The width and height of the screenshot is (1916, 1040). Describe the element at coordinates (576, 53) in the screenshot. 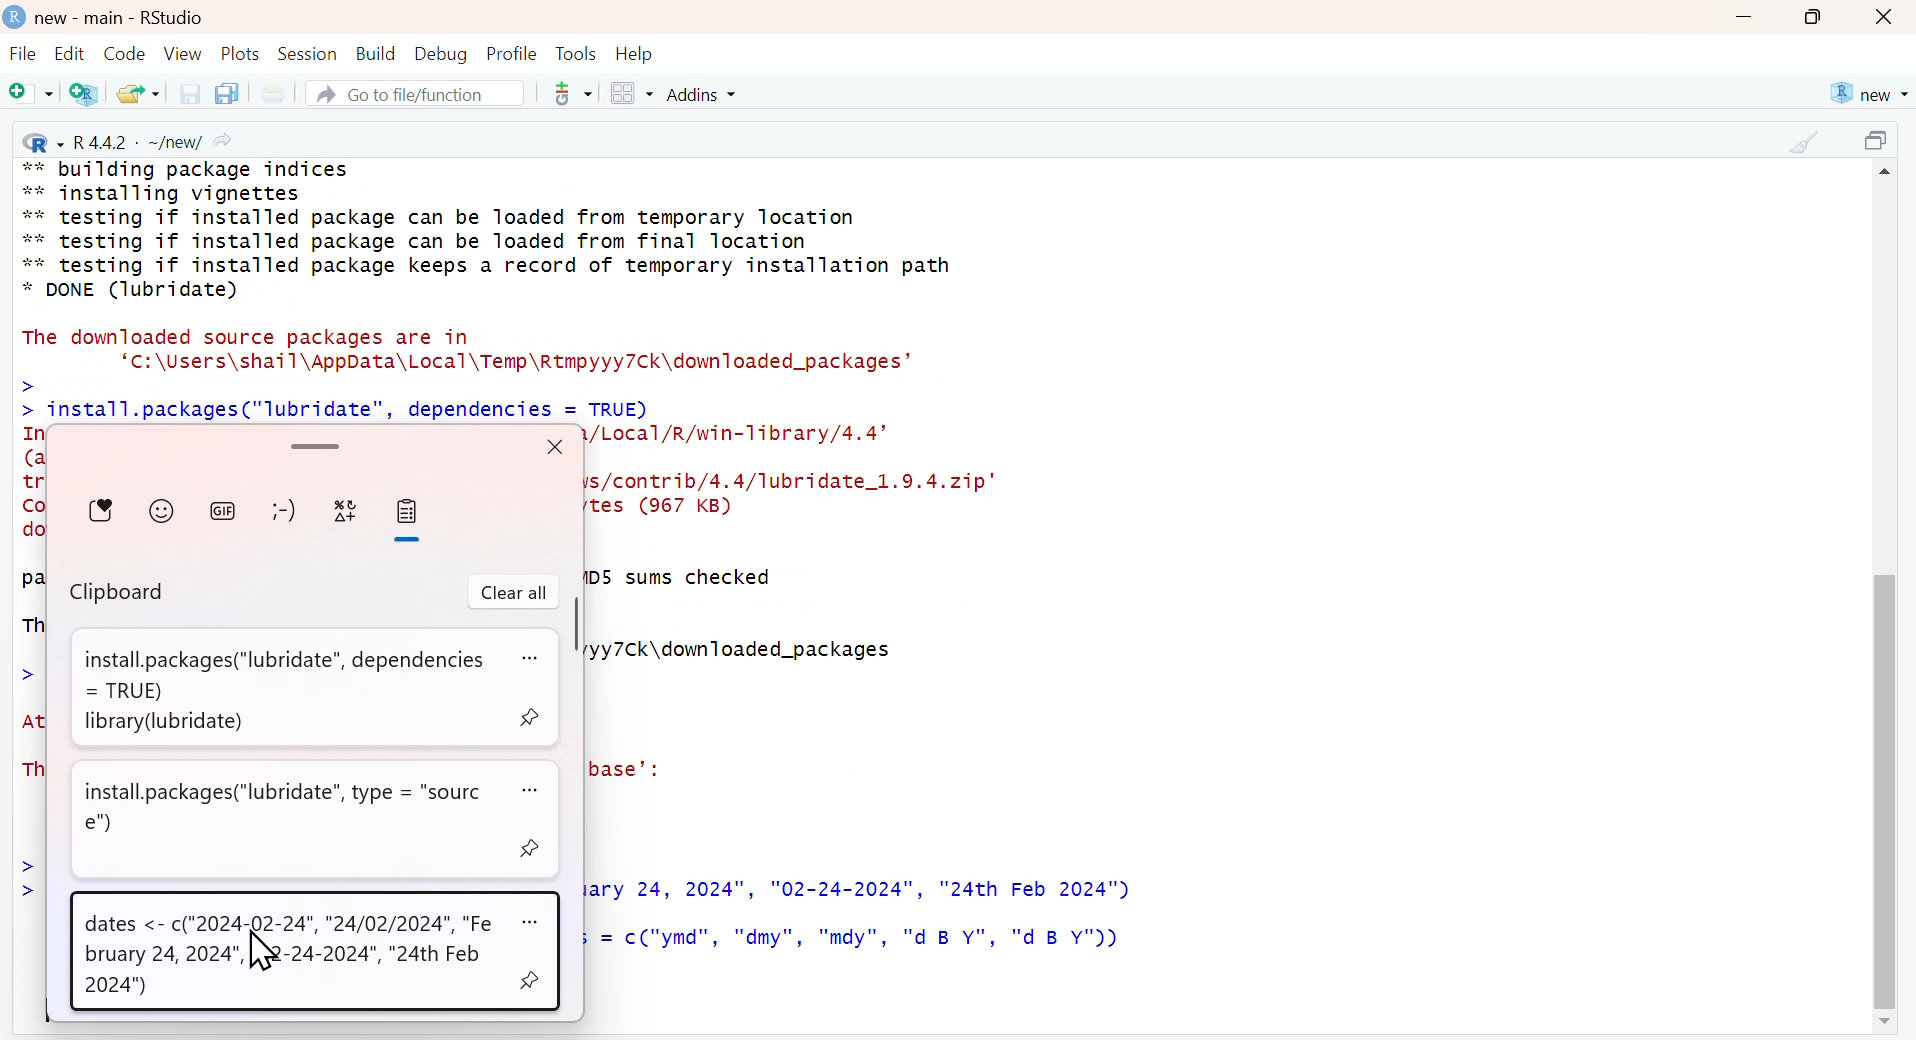

I see `Tools` at that location.